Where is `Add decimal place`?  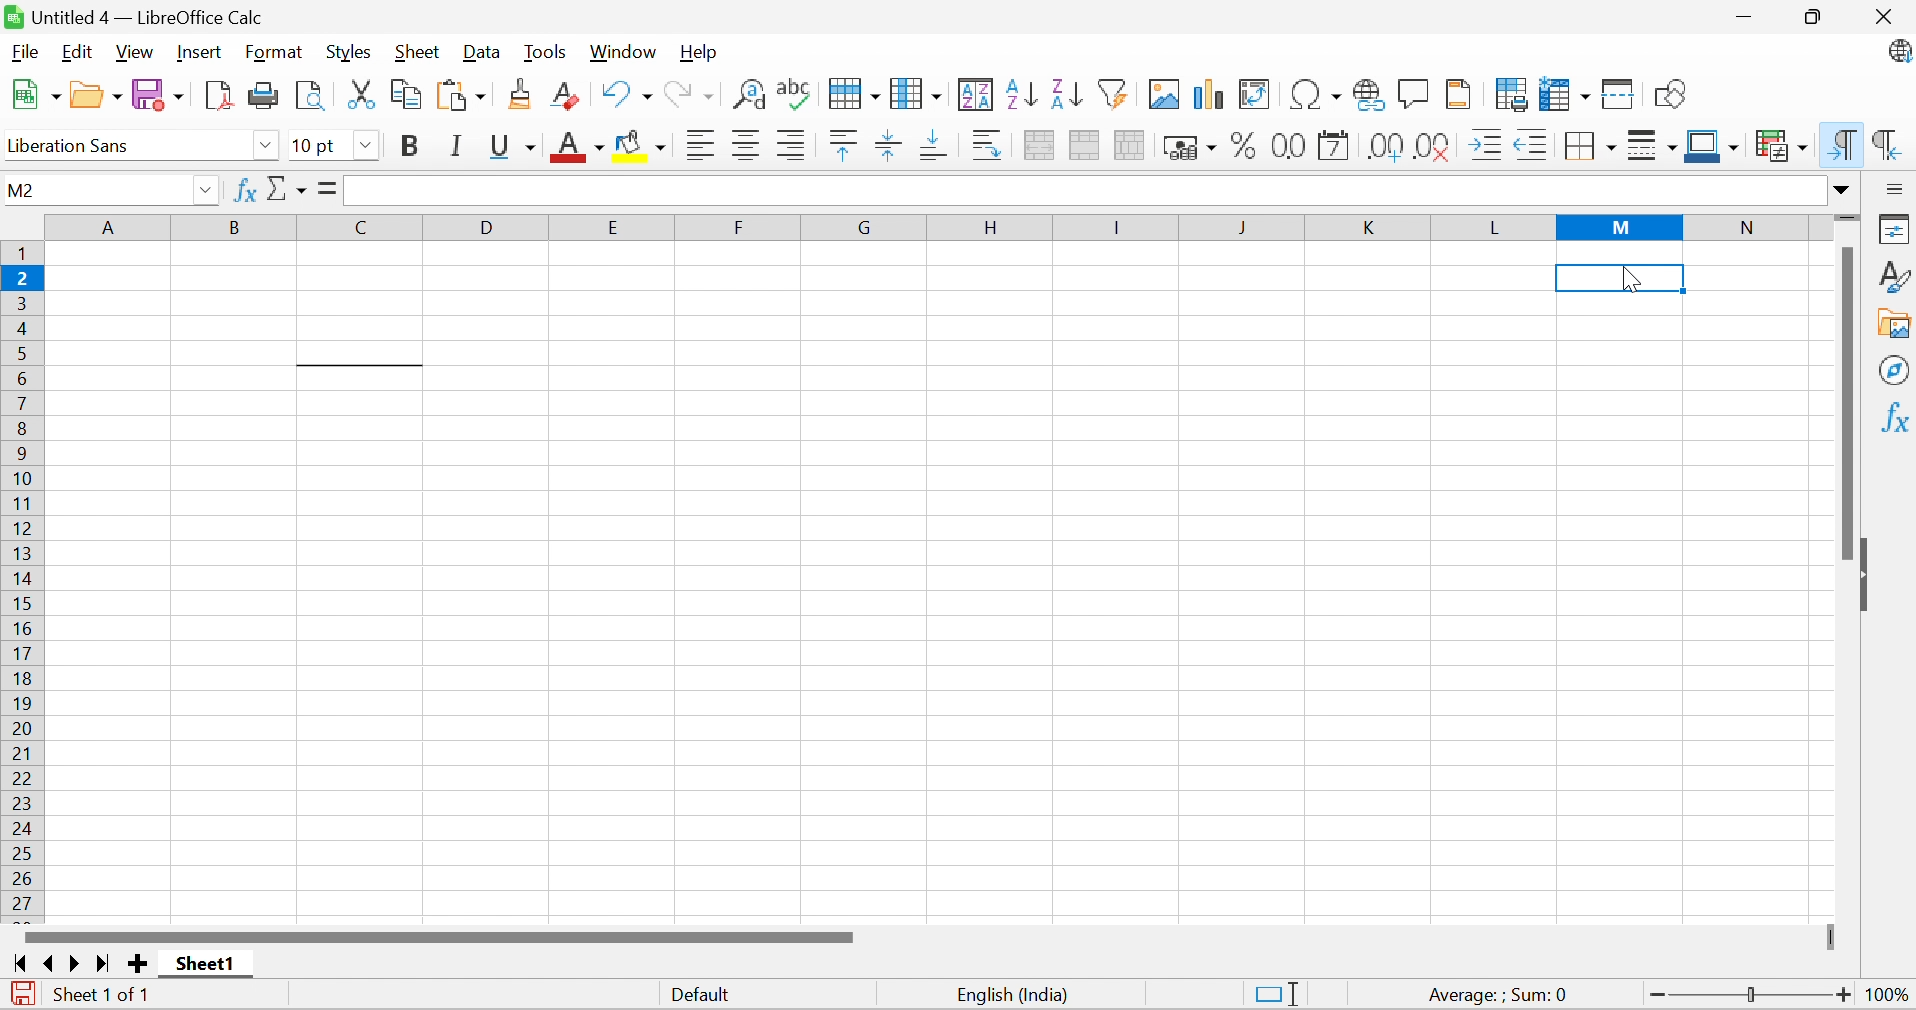
Add decimal place is located at coordinates (1384, 148).